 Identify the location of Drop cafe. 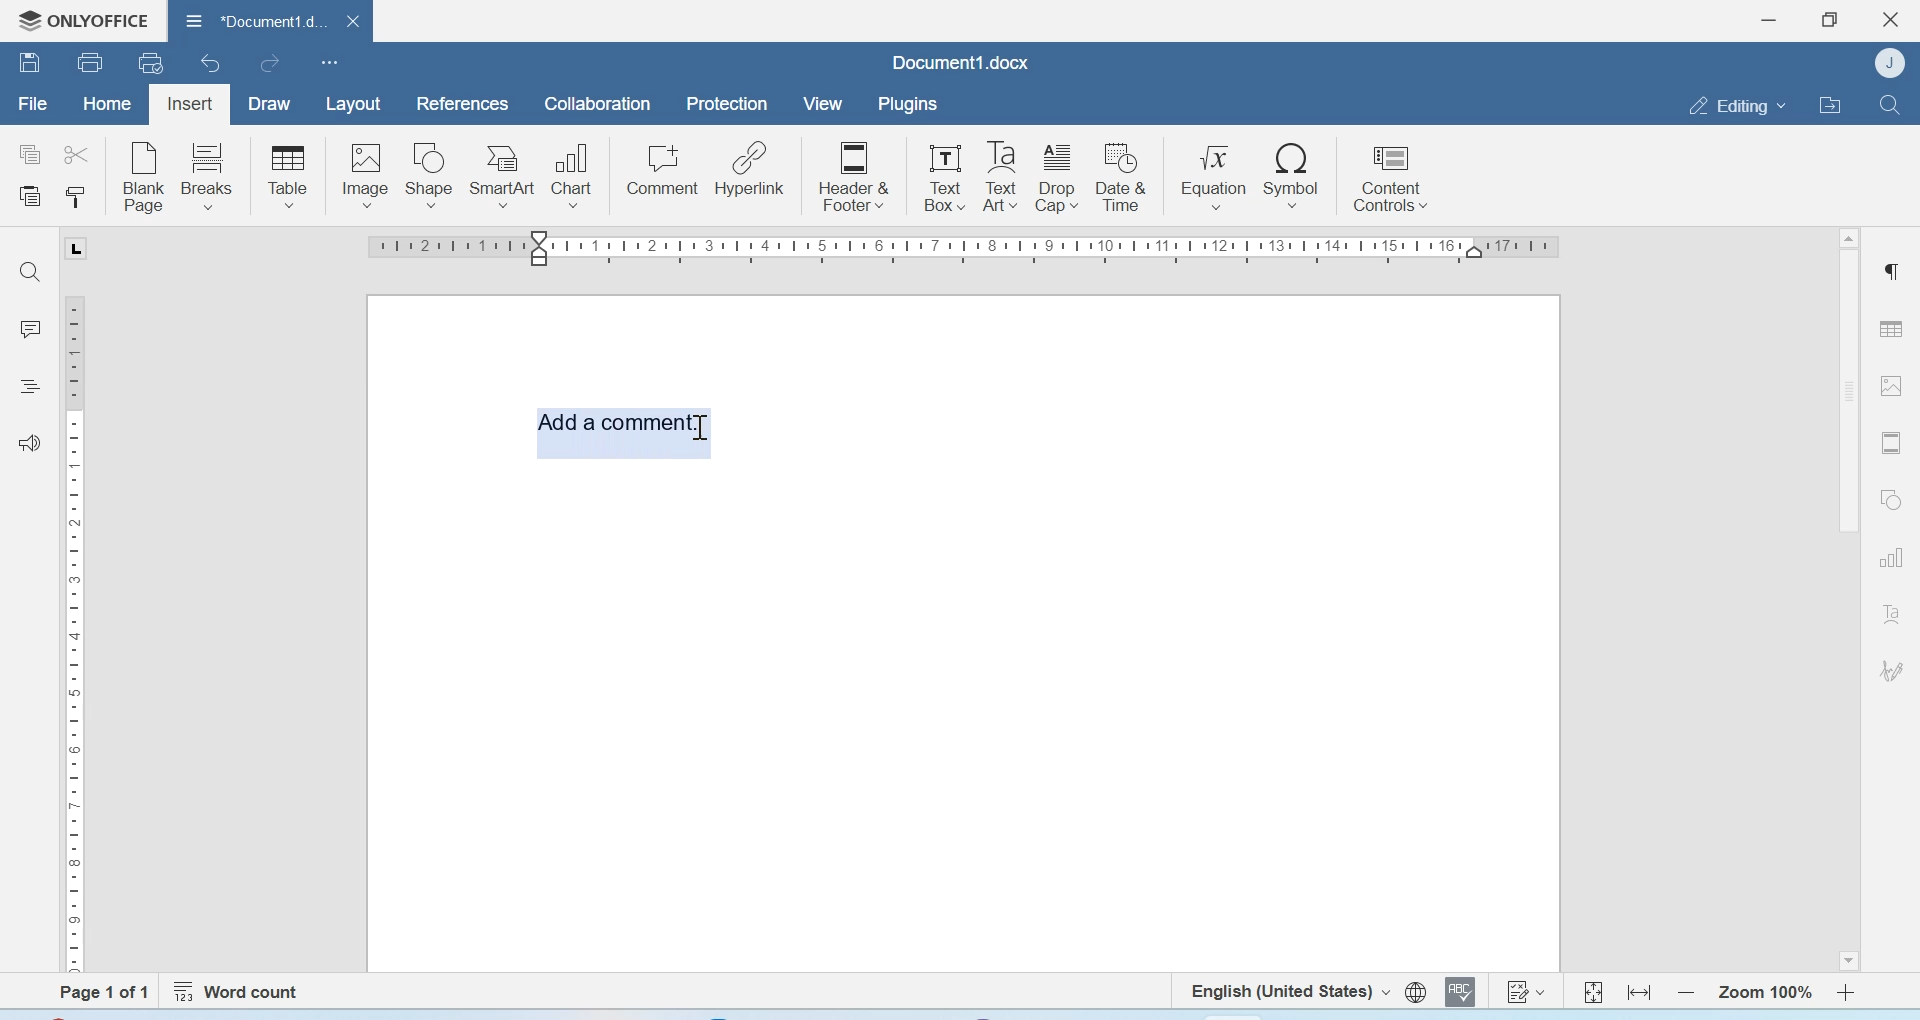
(1059, 176).